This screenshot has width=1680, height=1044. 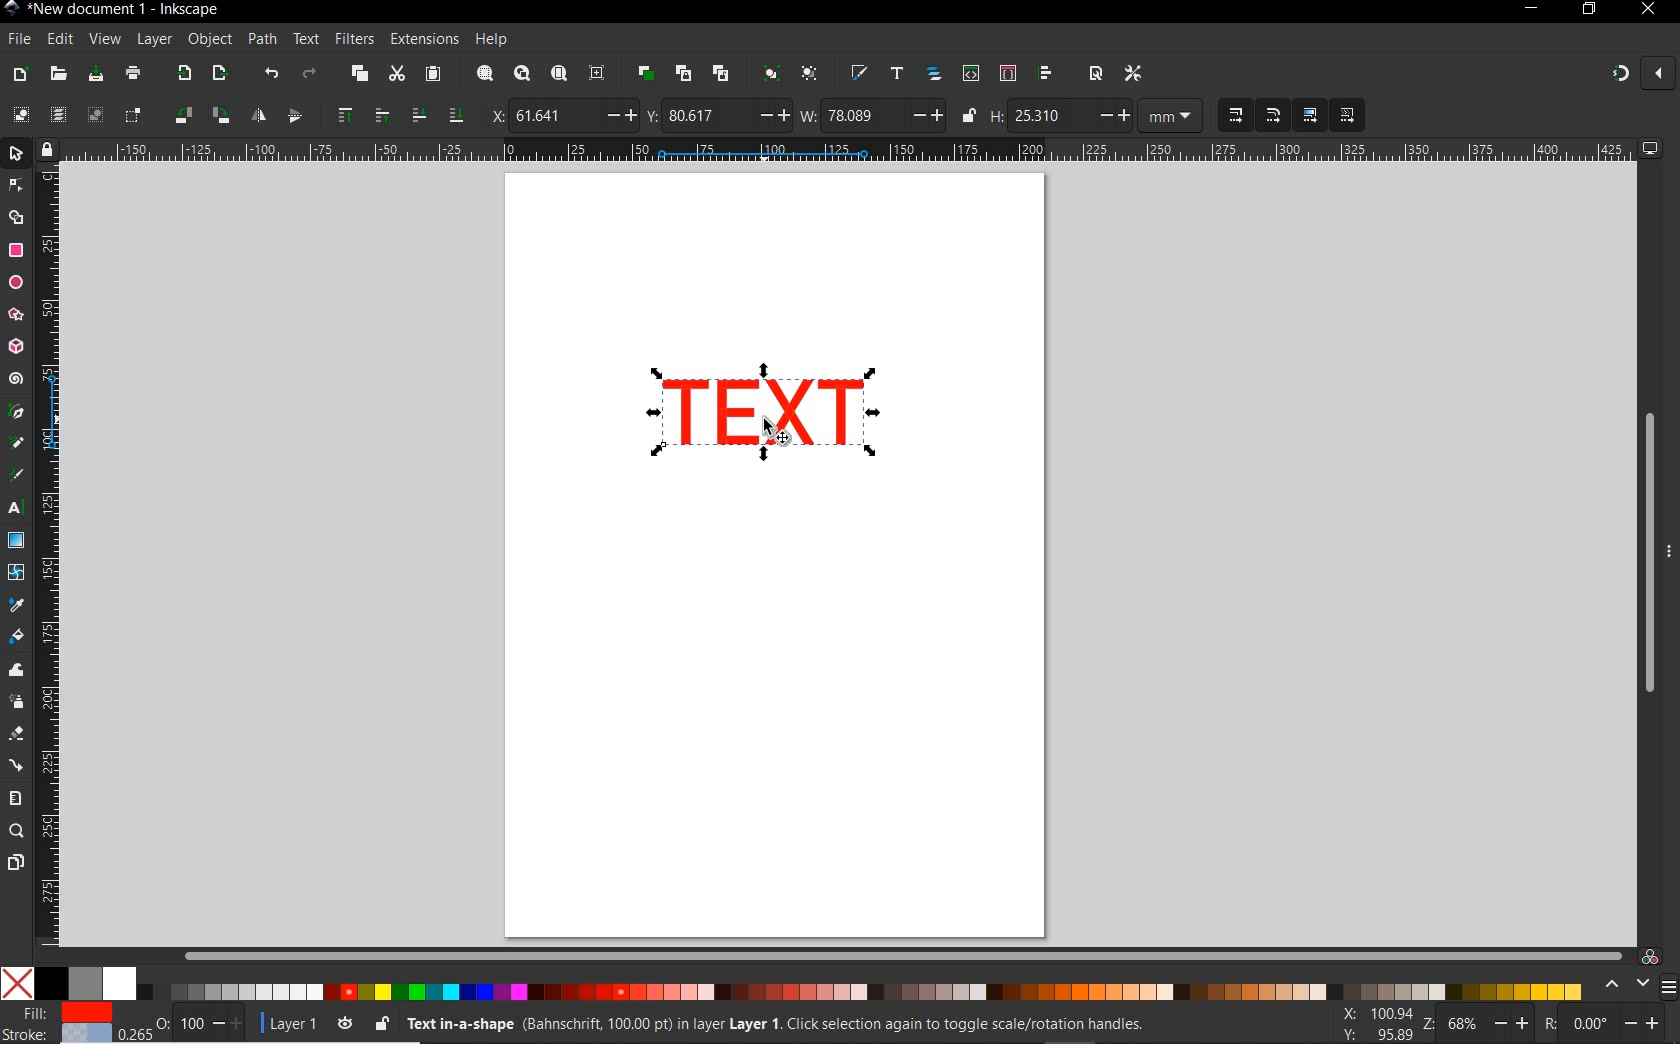 What do you see at coordinates (112, 9) in the screenshot?
I see `file name` at bounding box center [112, 9].